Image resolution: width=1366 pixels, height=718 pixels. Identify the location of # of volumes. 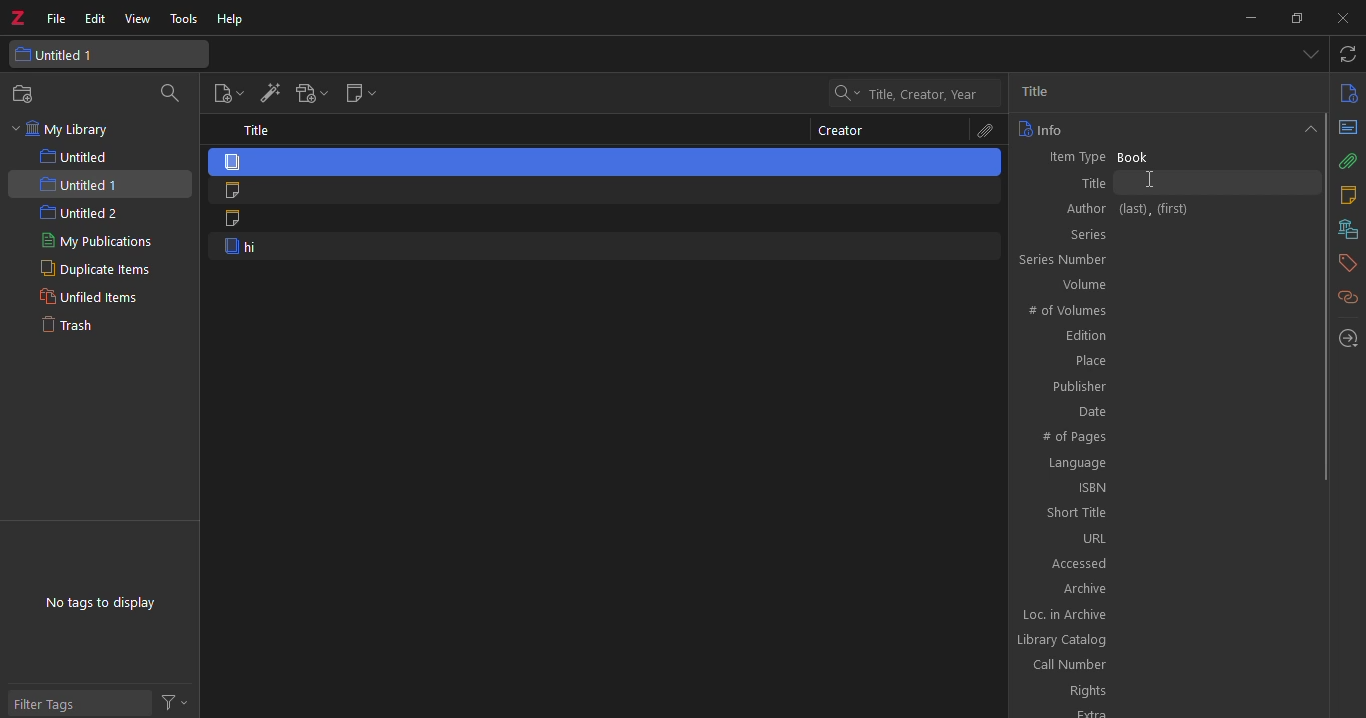
(1164, 309).